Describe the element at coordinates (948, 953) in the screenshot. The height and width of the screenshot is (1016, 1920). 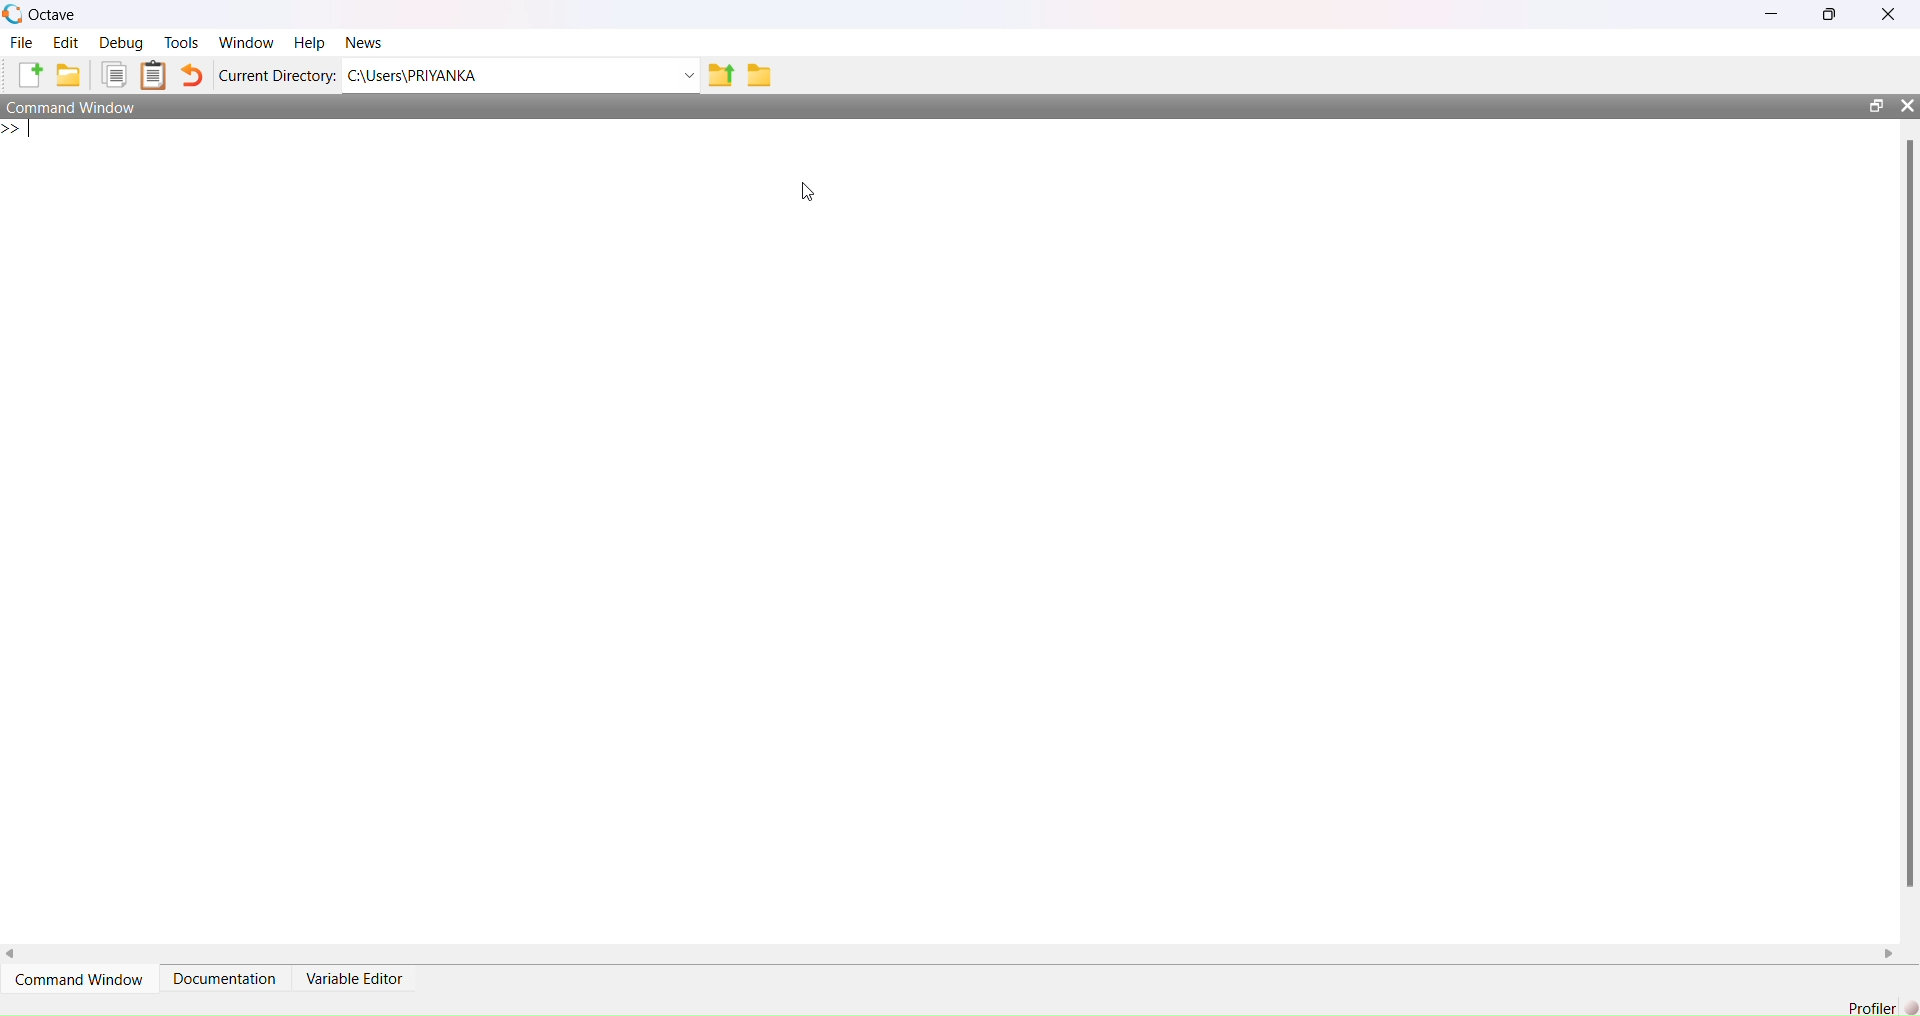
I see `horizontal scroll bar` at that location.